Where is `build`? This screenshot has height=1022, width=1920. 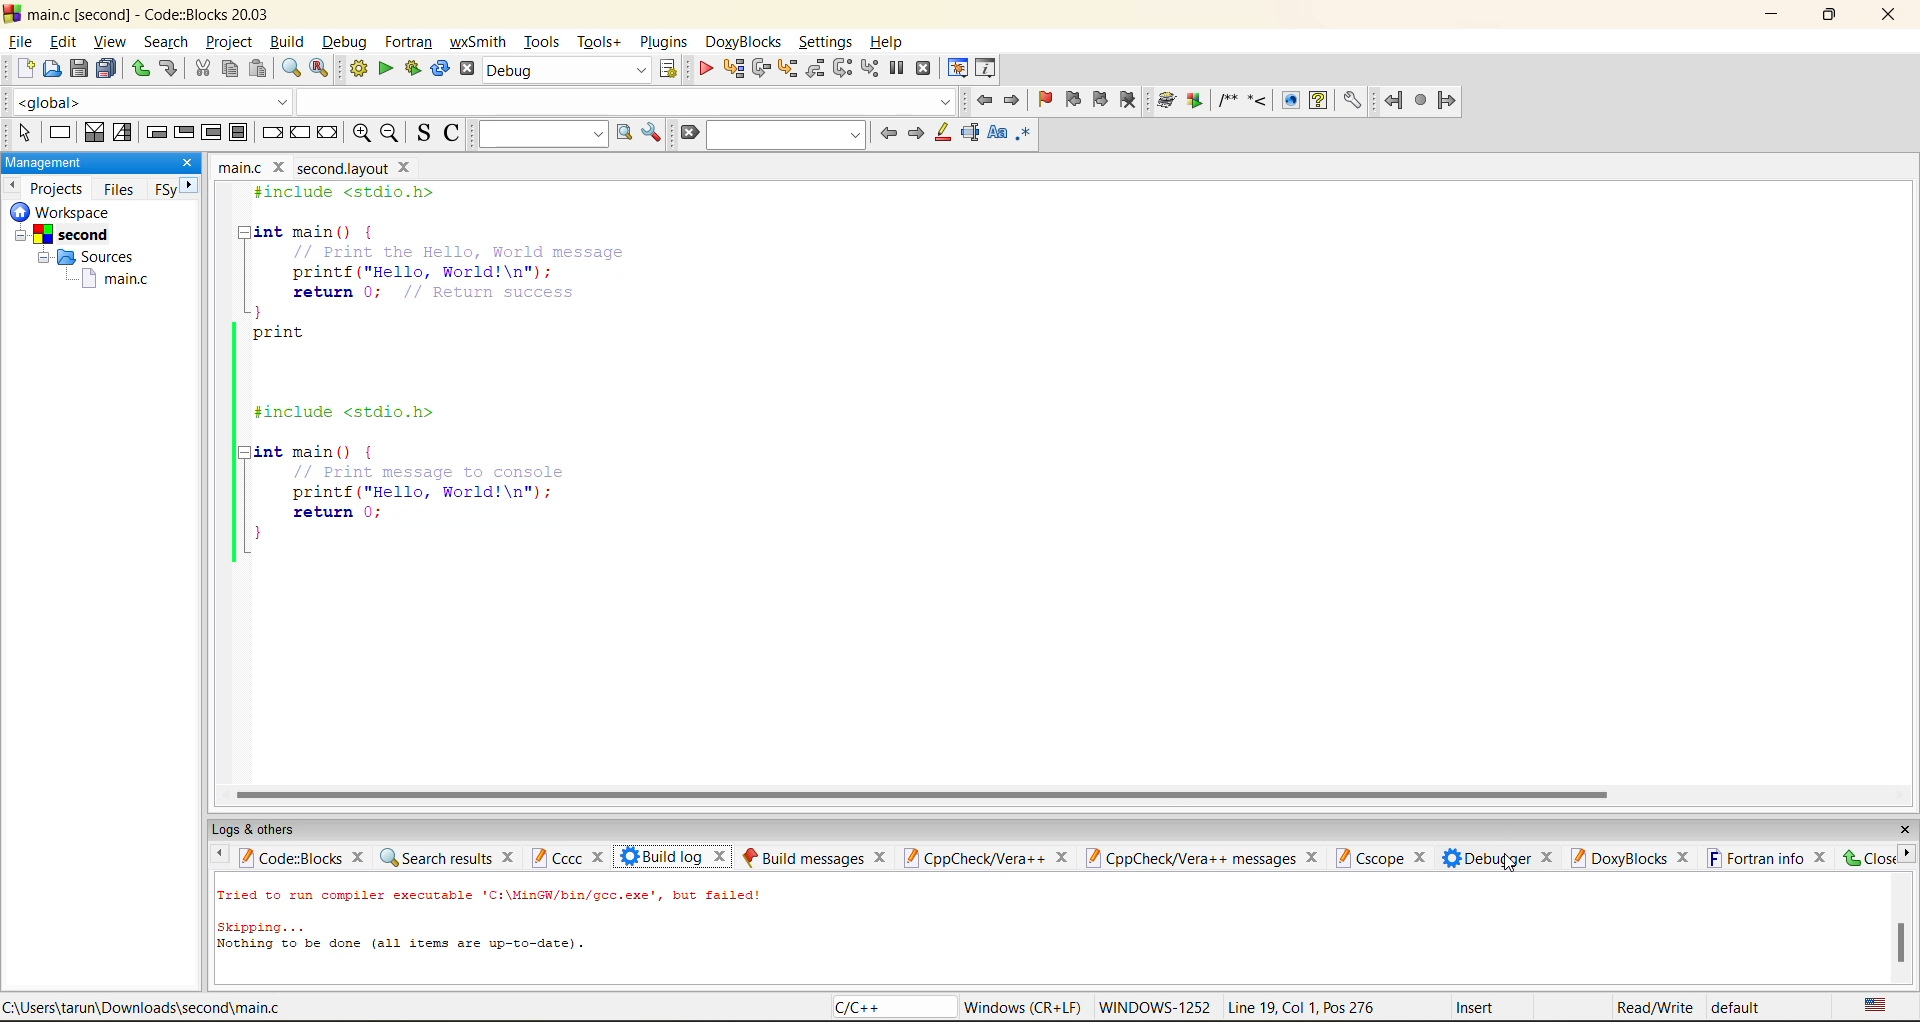
build is located at coordinates (287, 45).